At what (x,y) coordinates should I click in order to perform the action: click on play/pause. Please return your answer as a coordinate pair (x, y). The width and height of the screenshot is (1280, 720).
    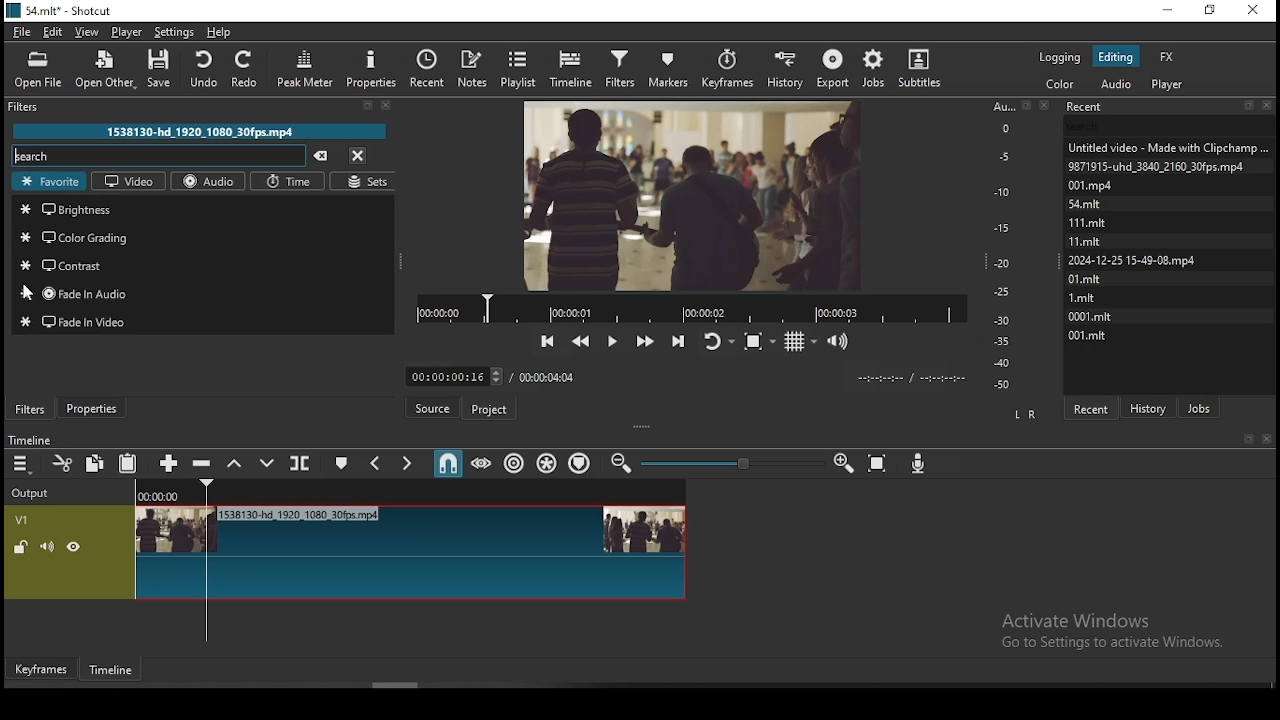
    Looking at the image, I should click on (611, 342).